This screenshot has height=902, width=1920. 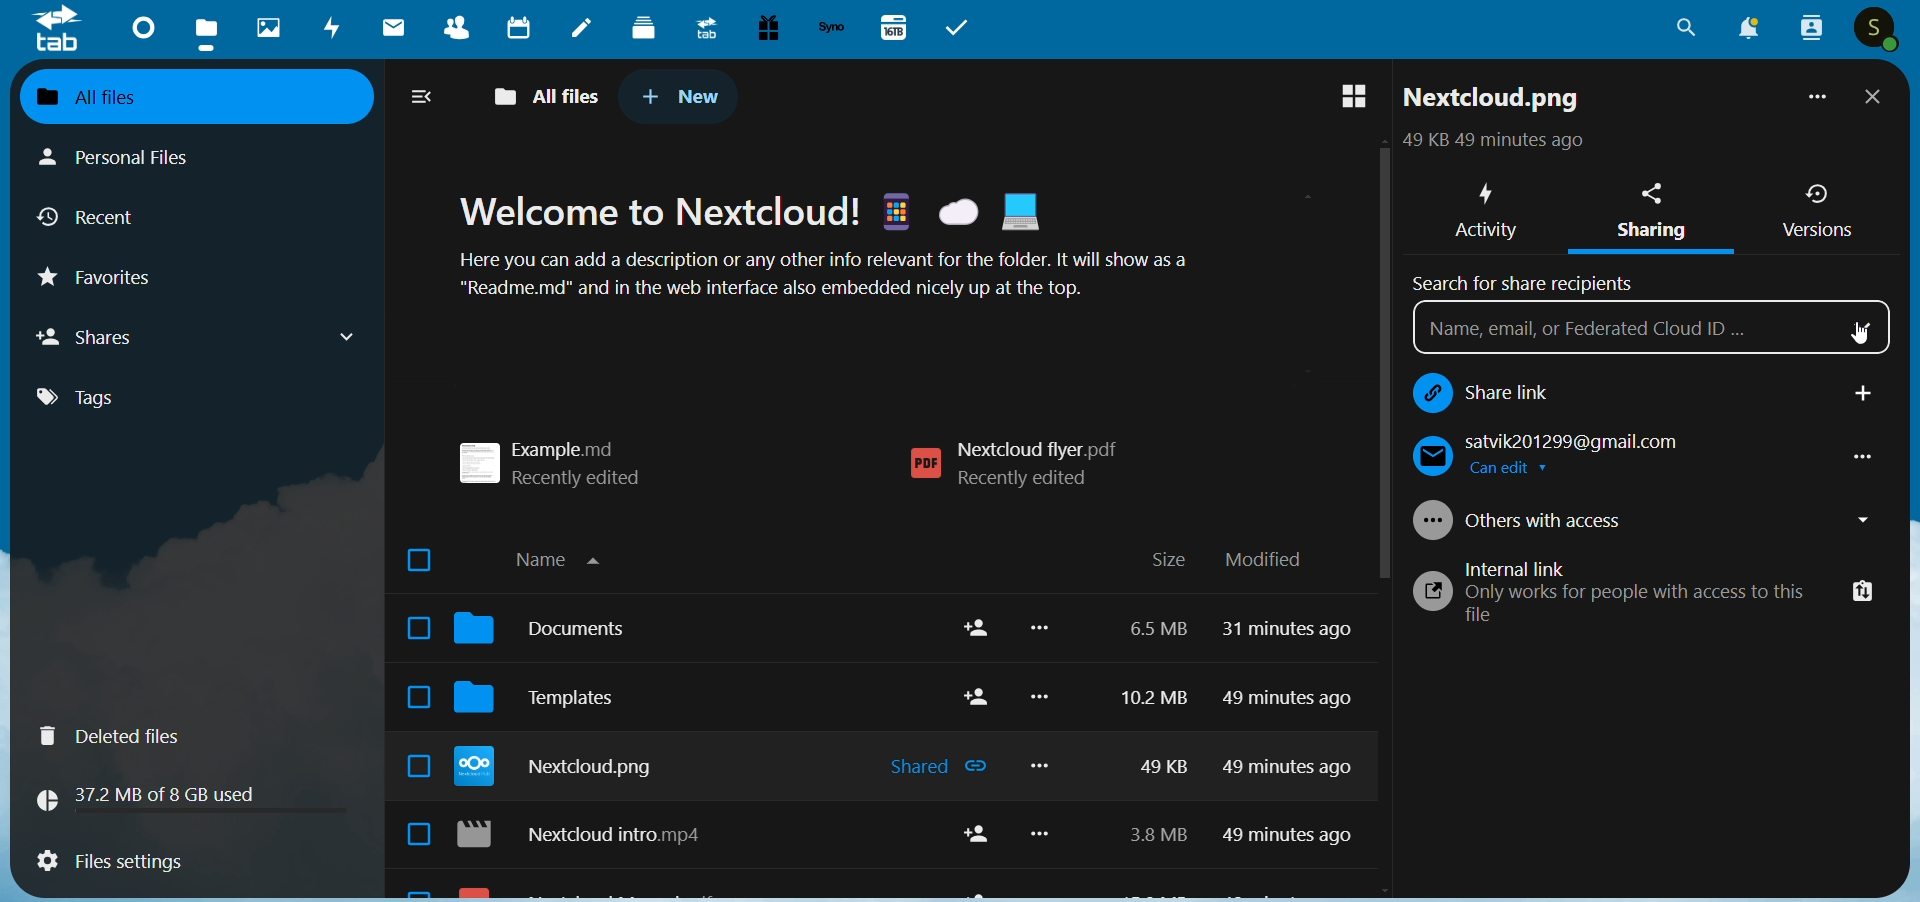 What do you see at coordinates (1044, 743) in the screenshot?
I see `more` at bounding box center [1044, 743].